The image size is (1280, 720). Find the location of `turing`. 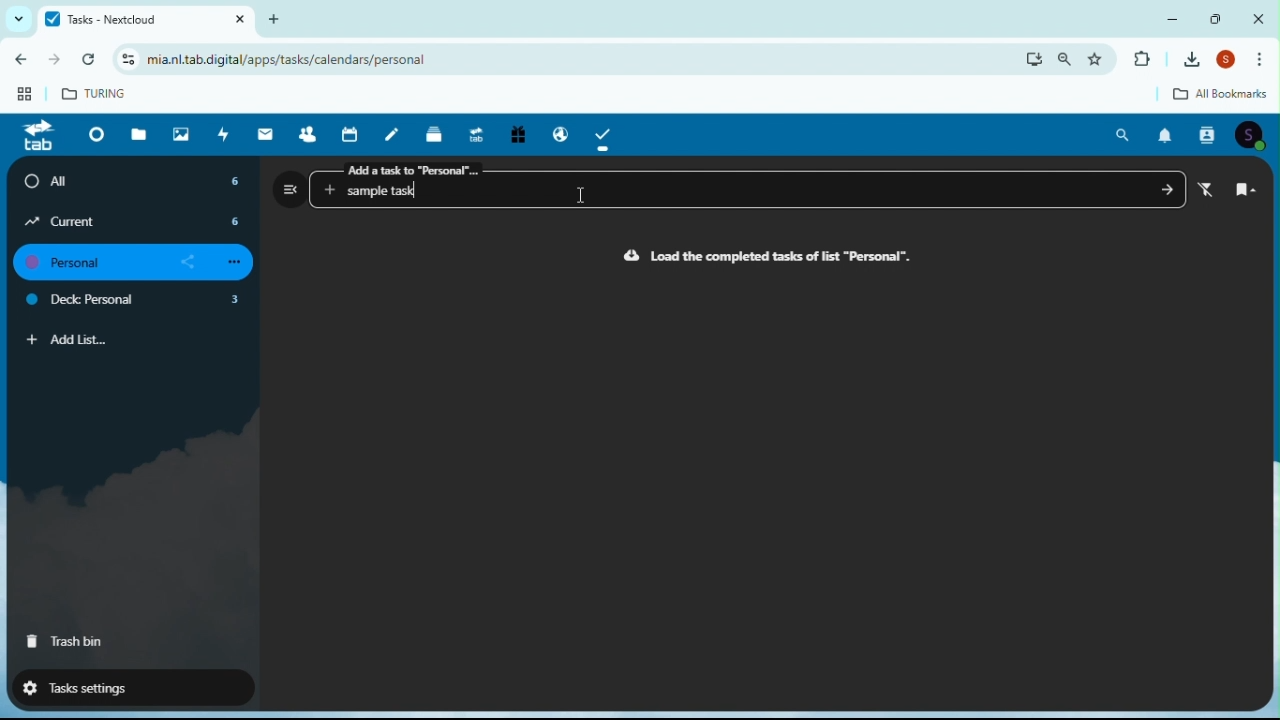

turing is located at coordinates (96, 92).